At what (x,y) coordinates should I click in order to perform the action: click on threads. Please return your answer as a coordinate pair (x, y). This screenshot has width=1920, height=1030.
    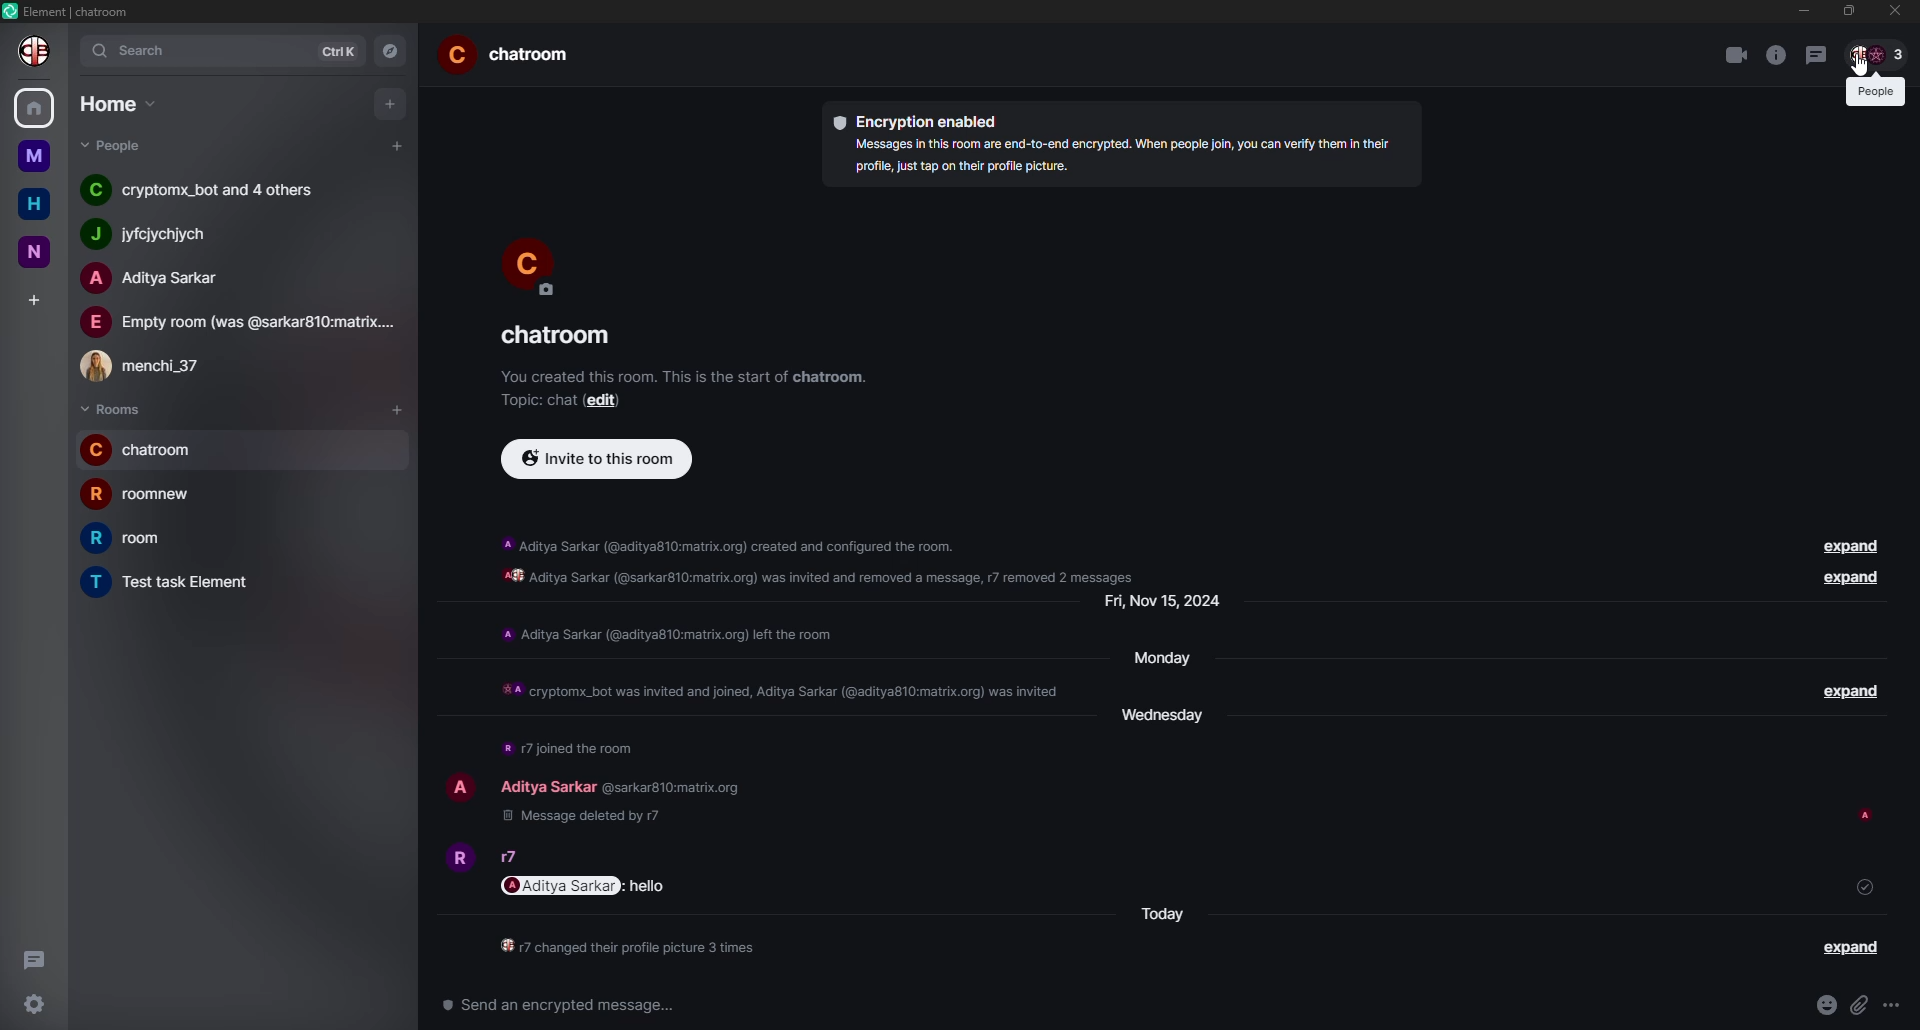
    Looking at the image, I should click on (1816, 54).